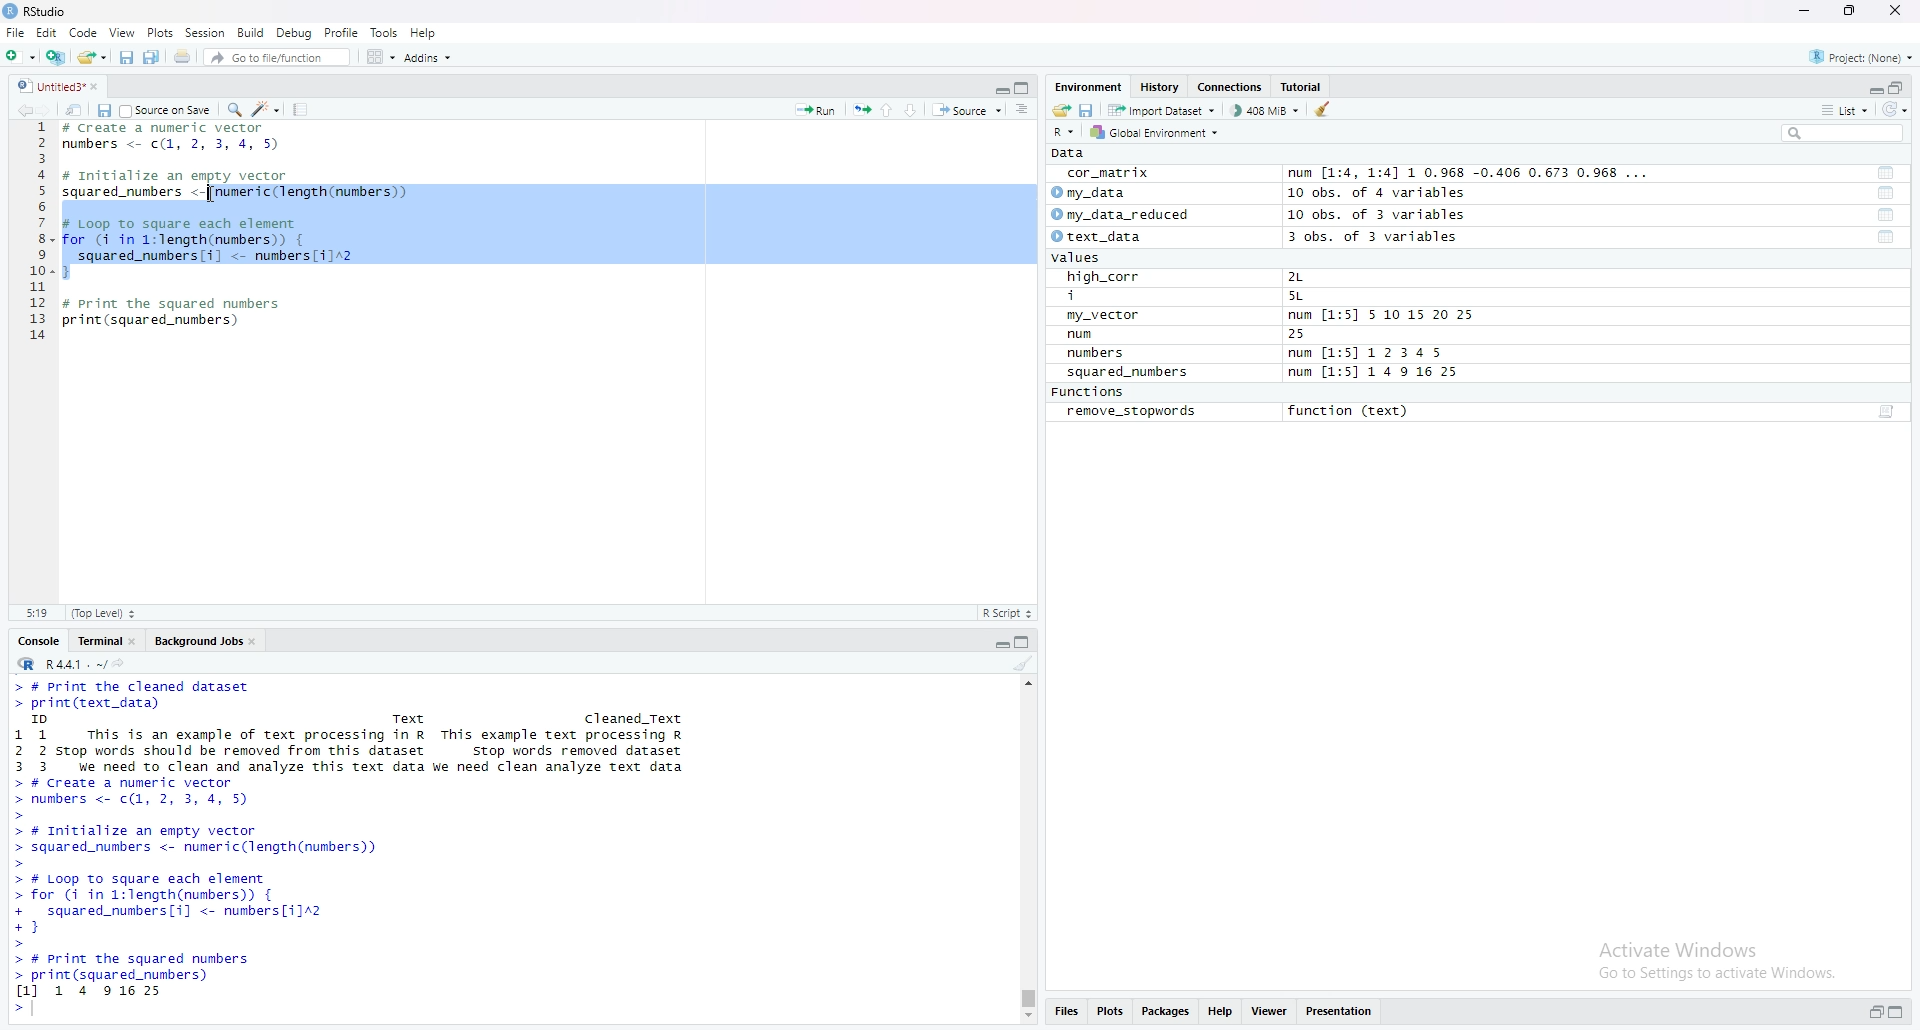  I want to click on Environment, so click(1088, 86).